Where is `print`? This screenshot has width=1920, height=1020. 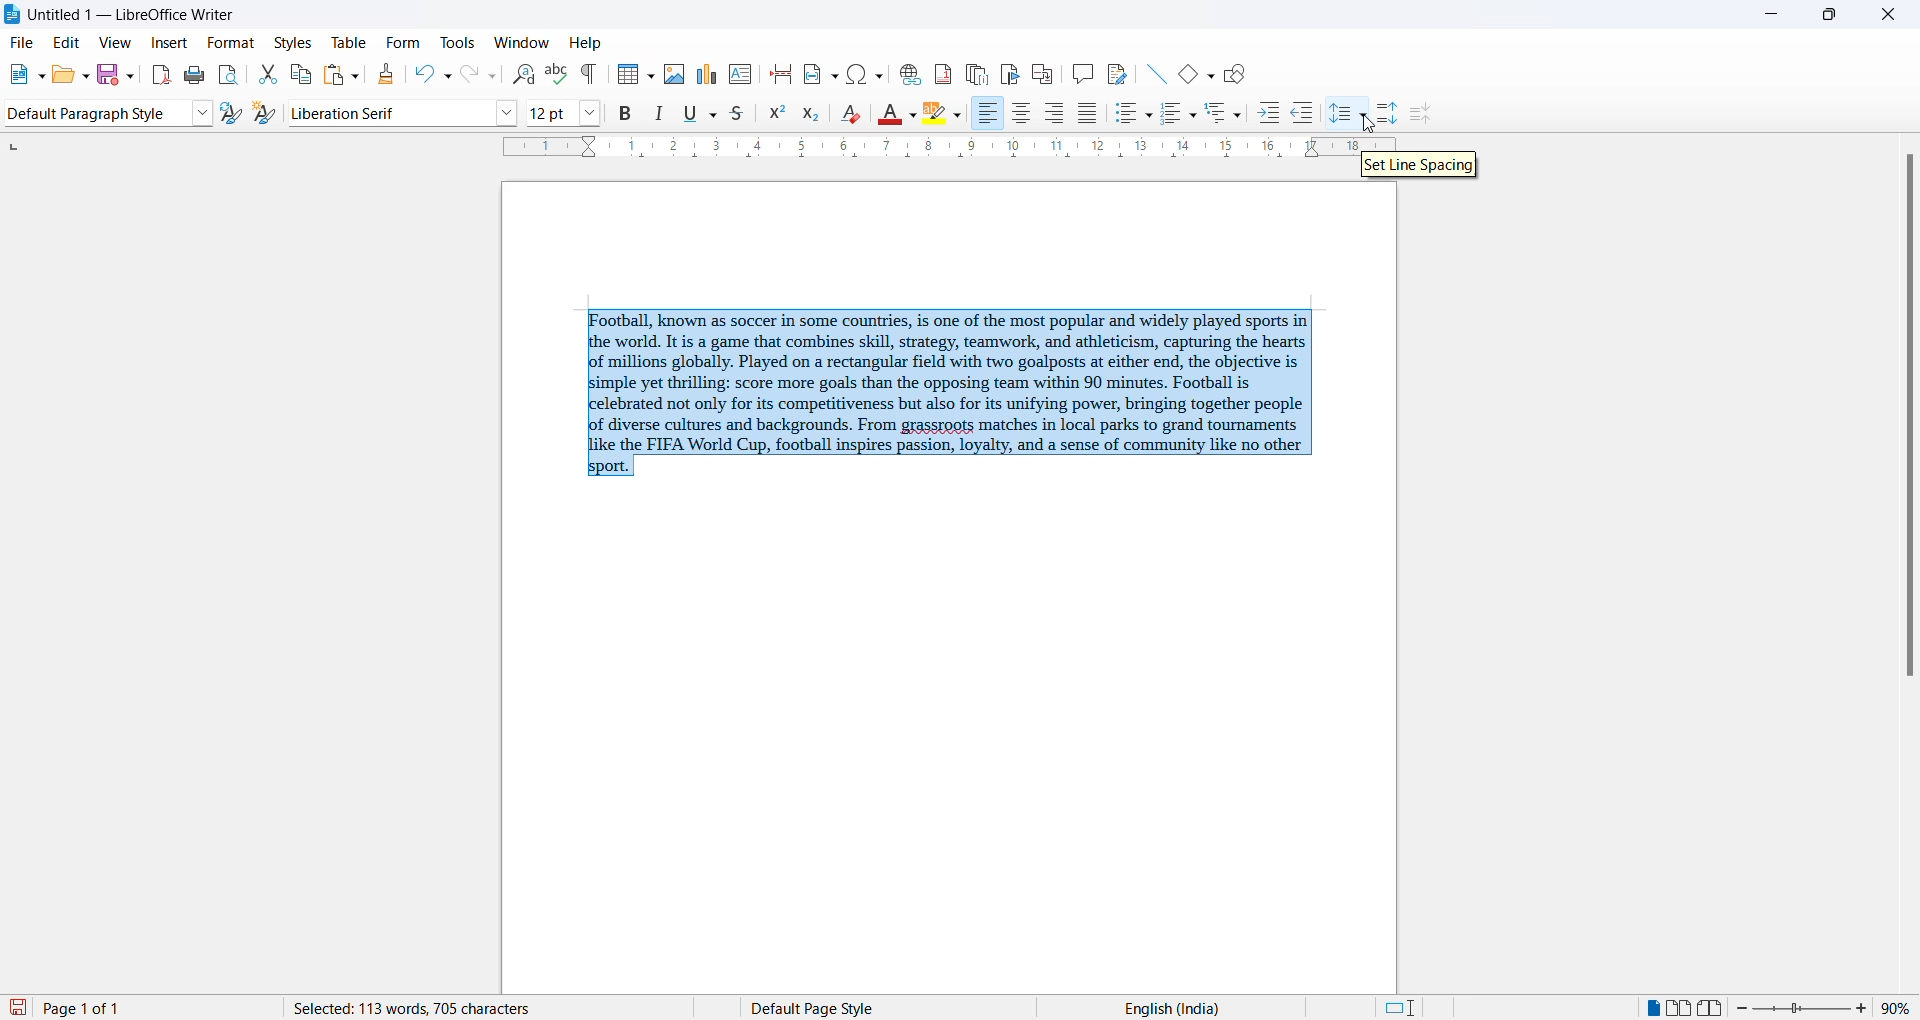
print is located at coordinates (195, 74).